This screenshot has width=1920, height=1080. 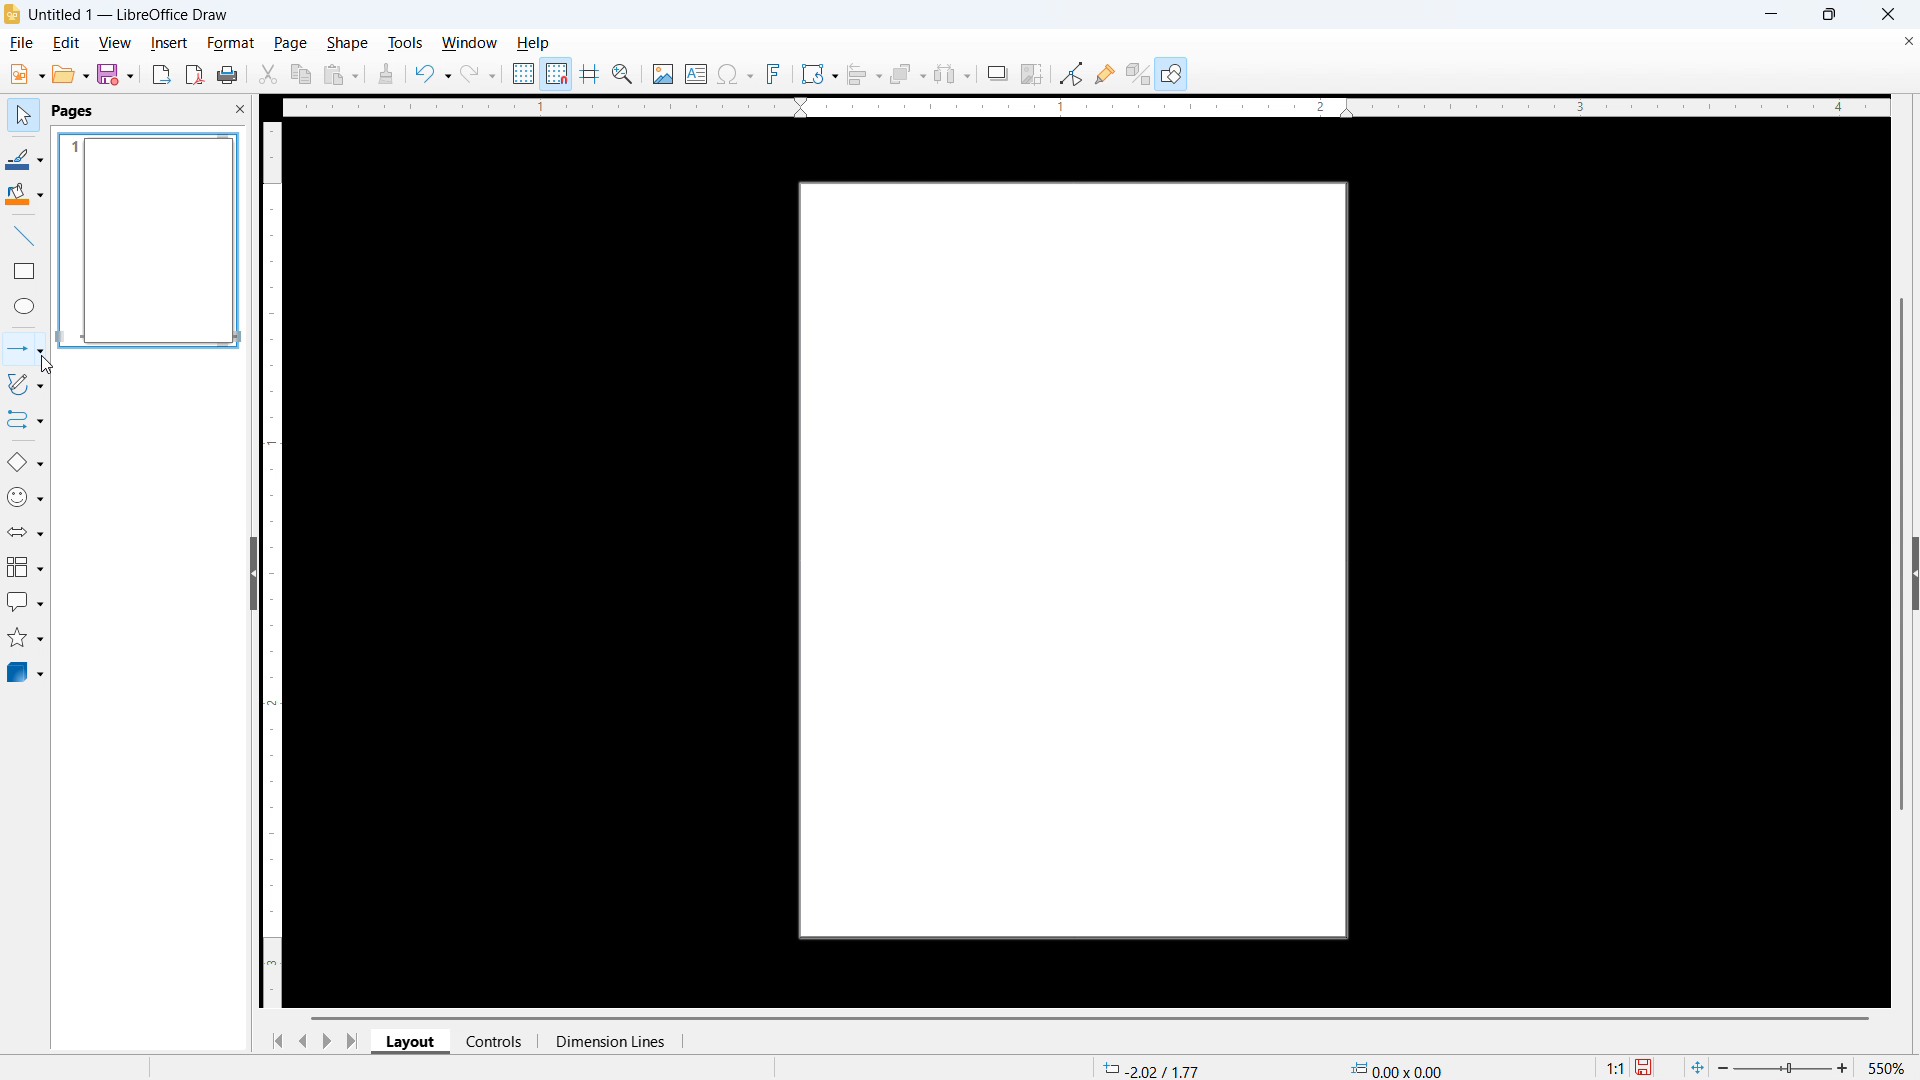 What do you see at coordinates (346, 44) in the screenshot?
I see `Shape ` at bounding box center [346, 44].